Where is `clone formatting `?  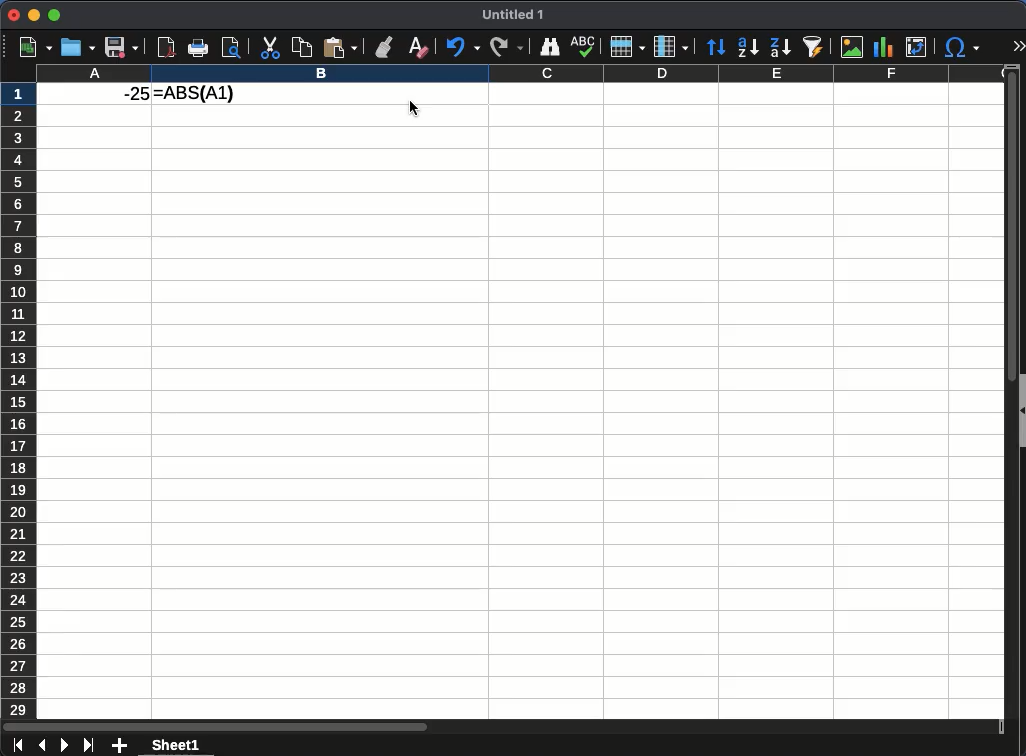
clone formatting  is located at coordinates (382, 47).